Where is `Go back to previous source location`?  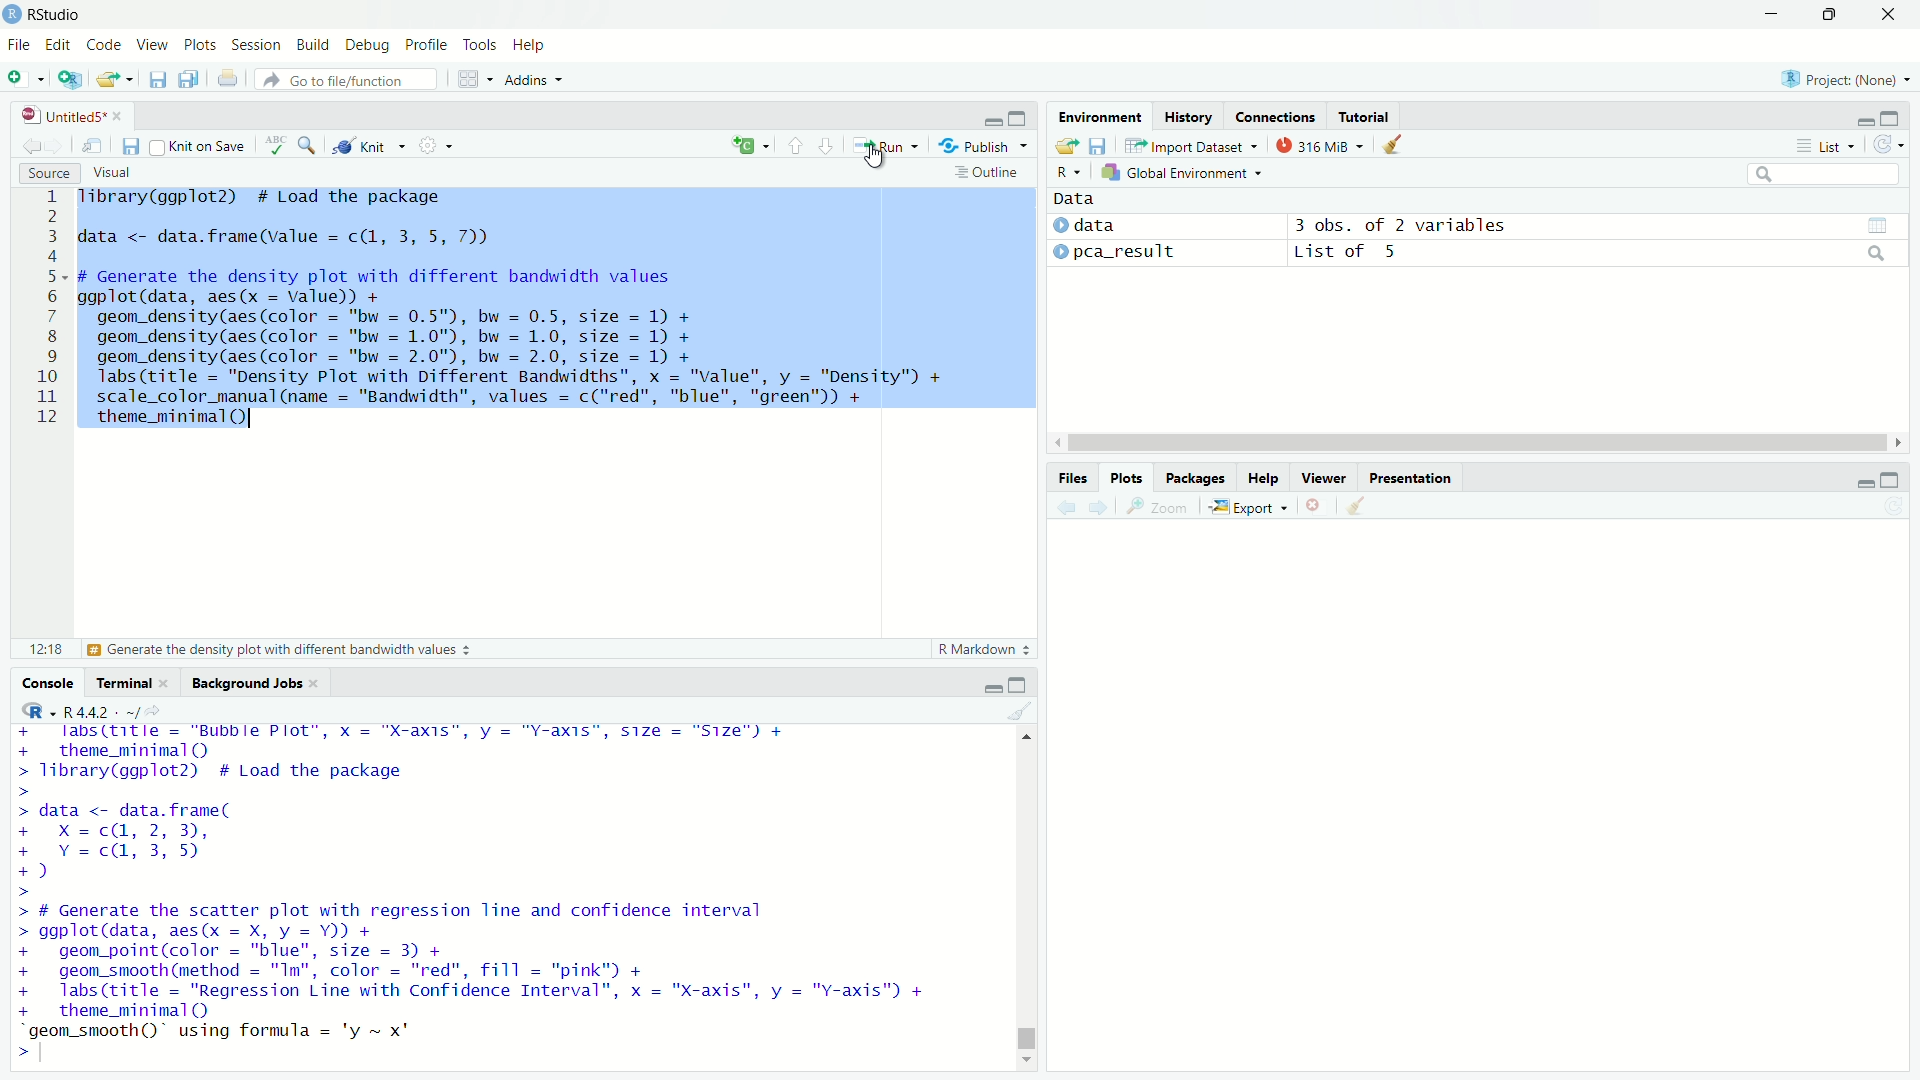
Go back to previous source location is located at coordinates (28, 144).